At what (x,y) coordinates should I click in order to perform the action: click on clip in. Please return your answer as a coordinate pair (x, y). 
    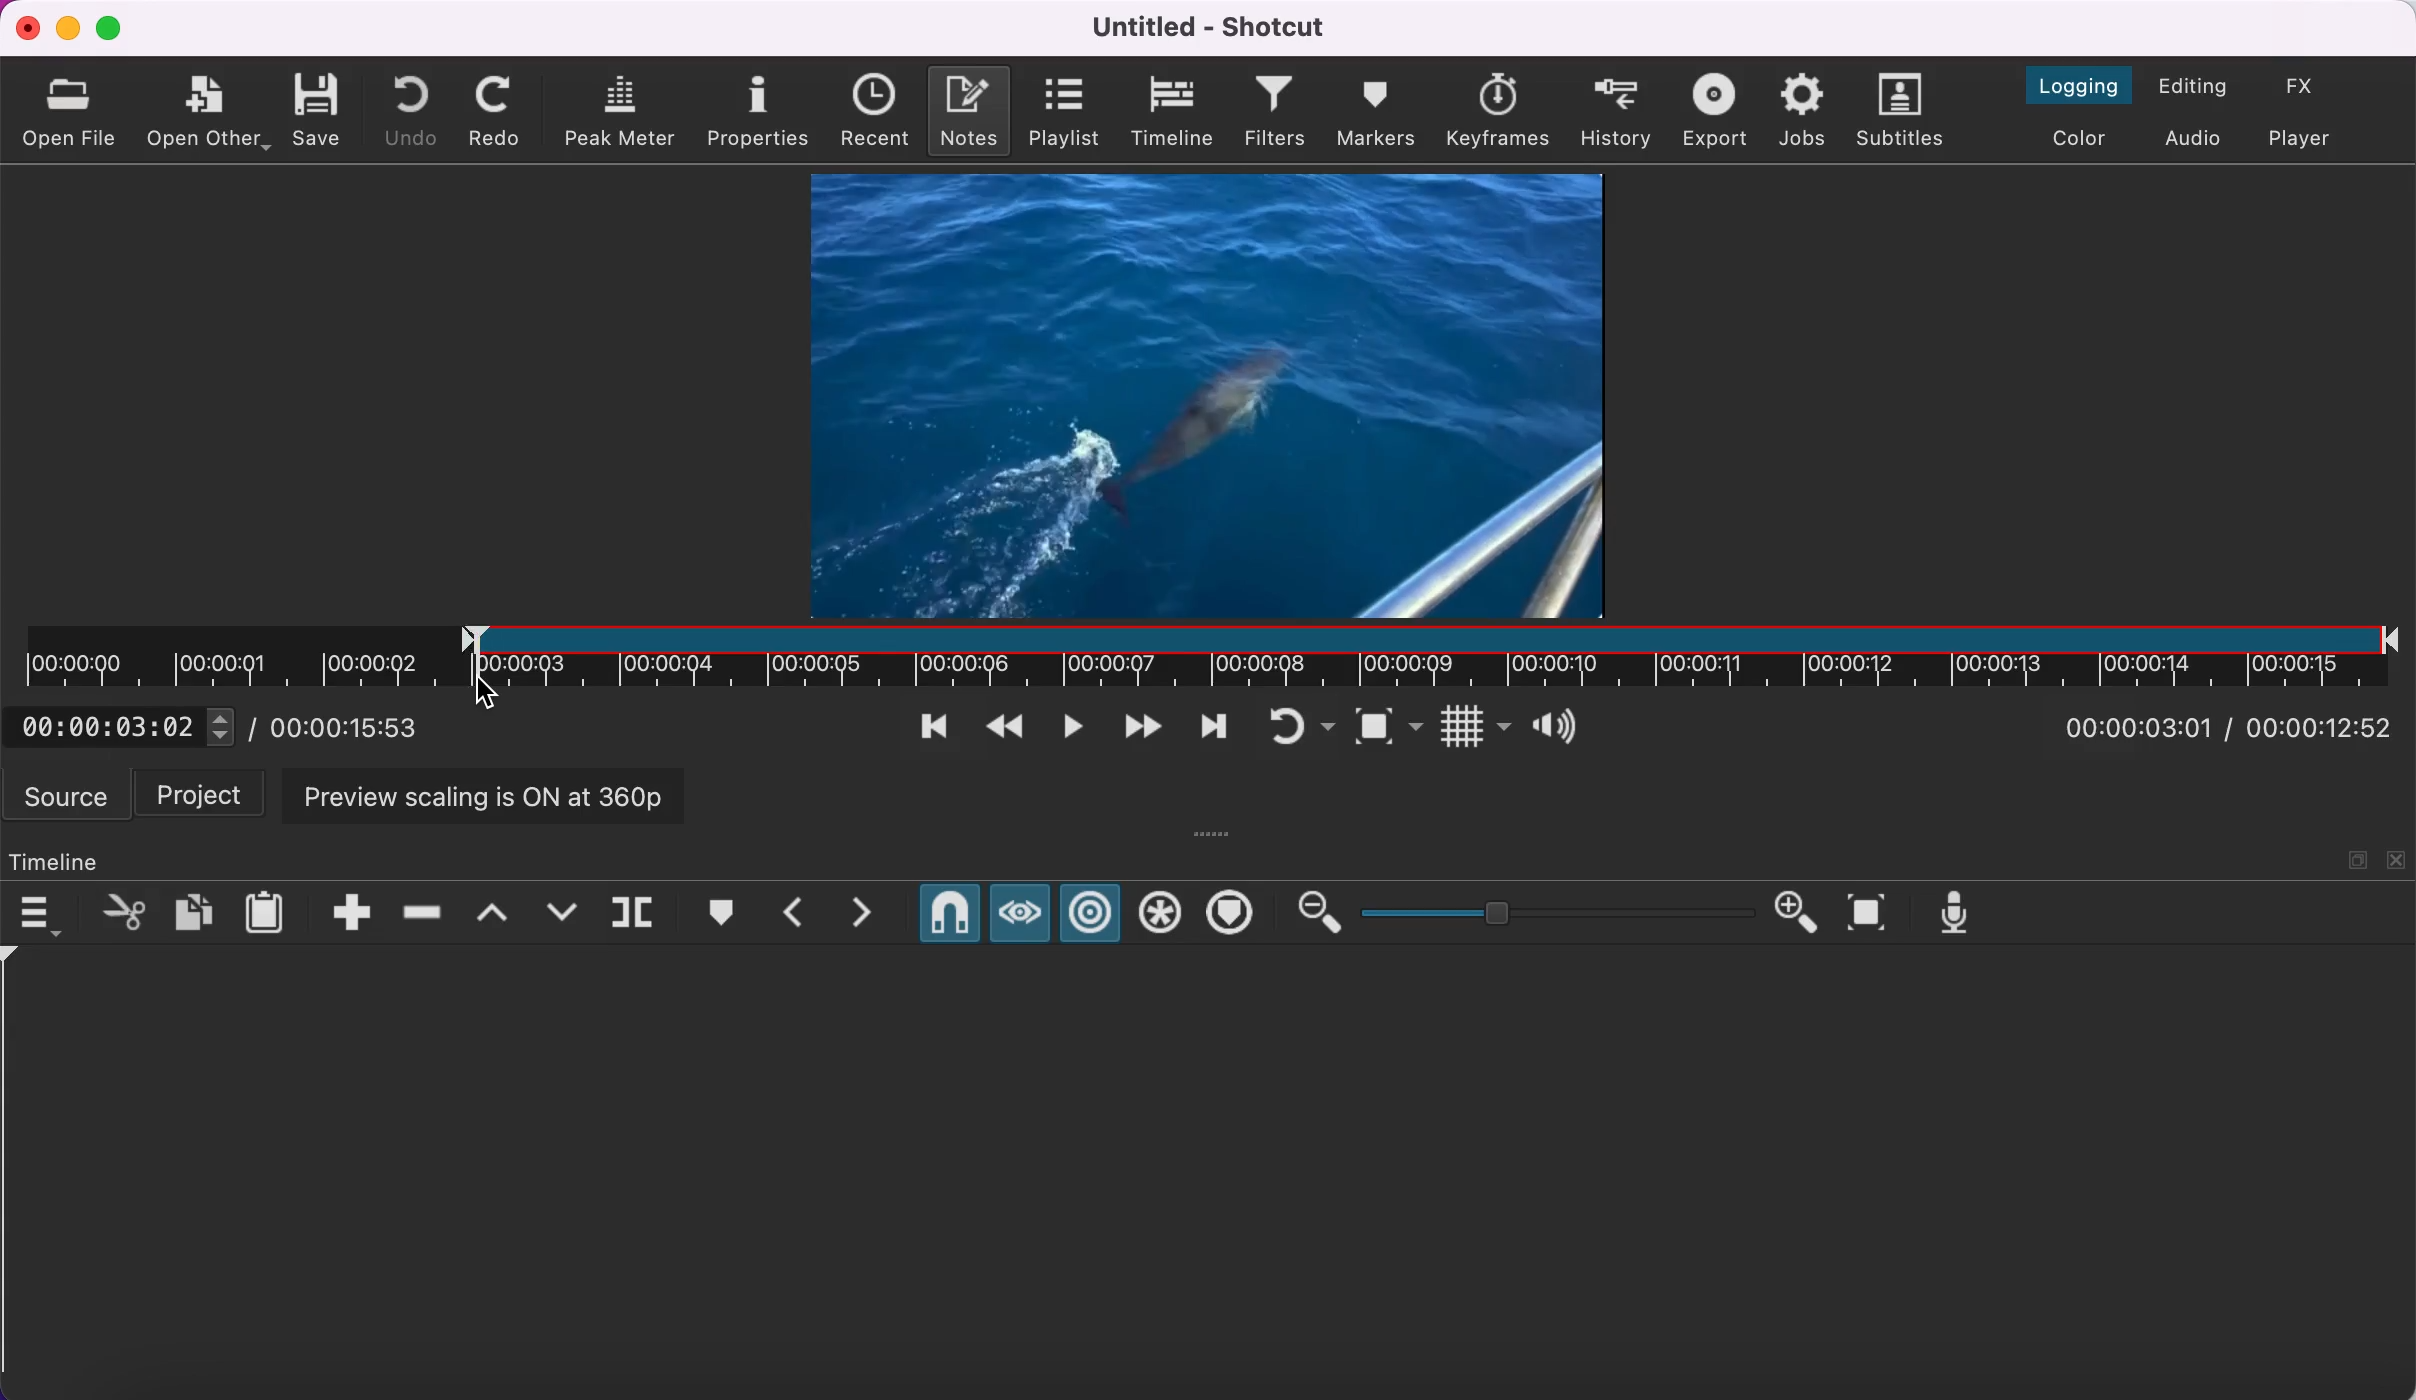
    Looking at the image, I should click on (1438, 656).